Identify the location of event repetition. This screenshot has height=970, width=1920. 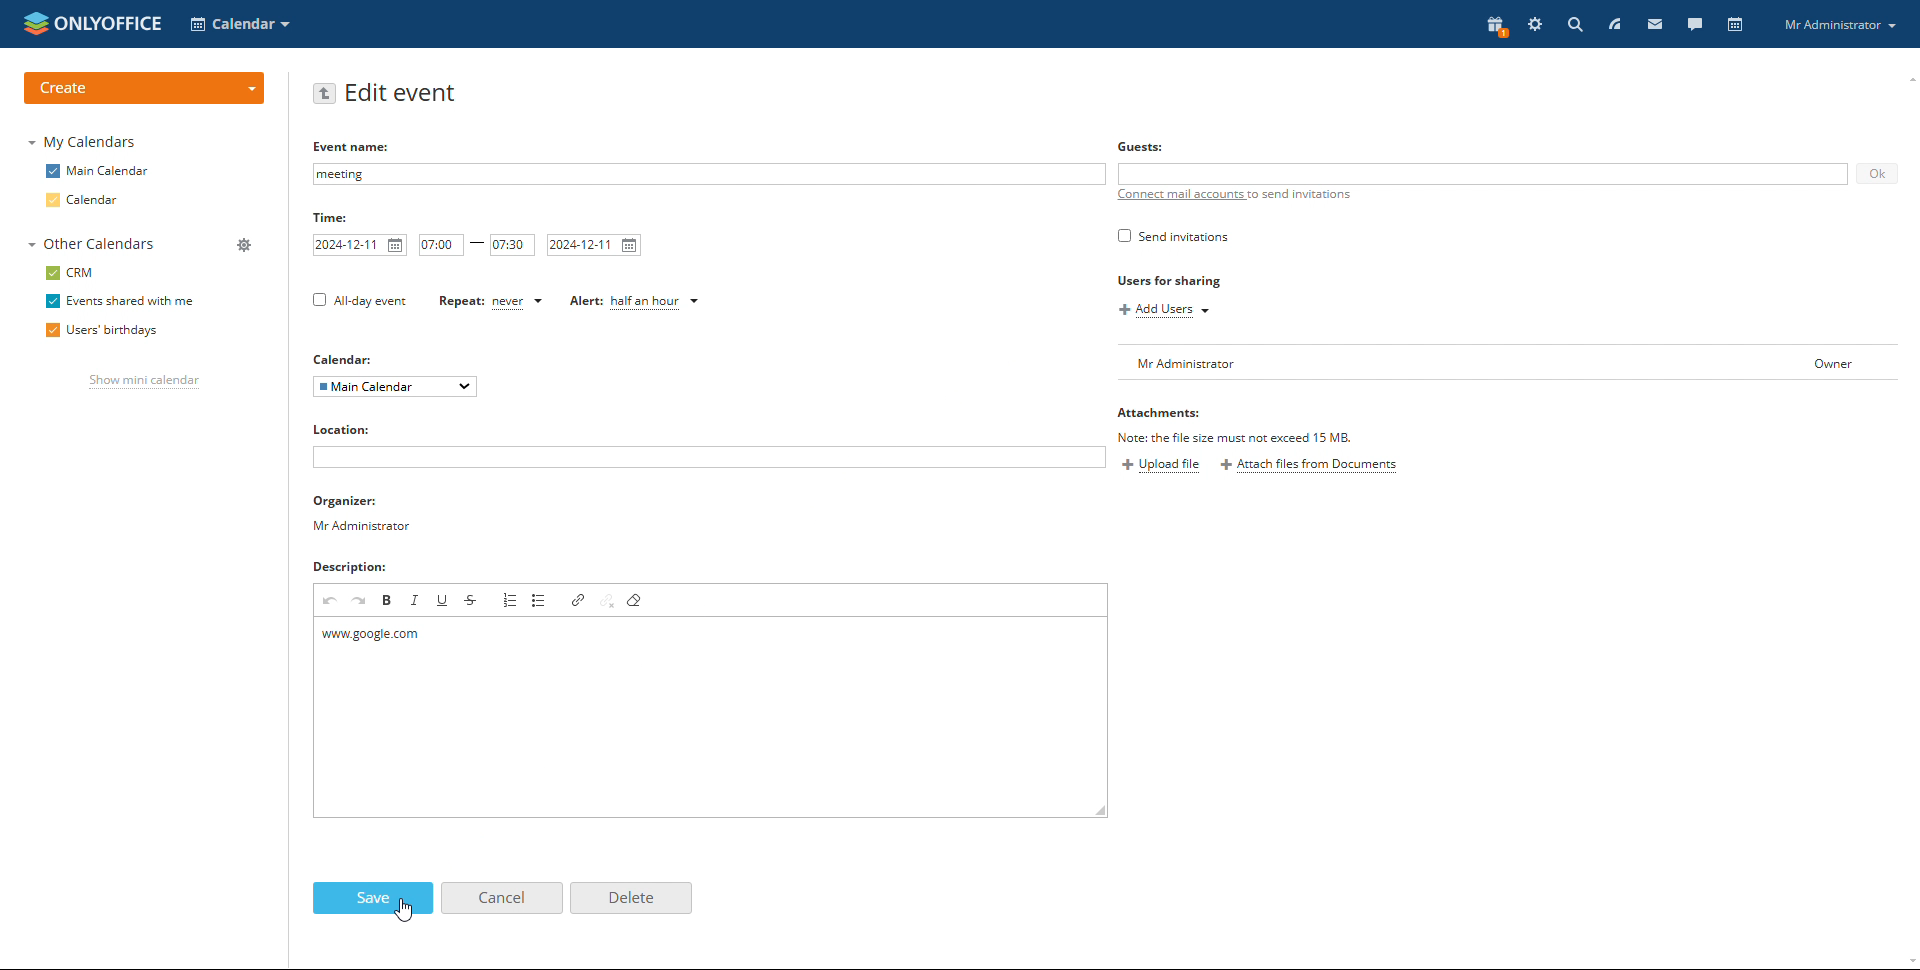
(519, 302).